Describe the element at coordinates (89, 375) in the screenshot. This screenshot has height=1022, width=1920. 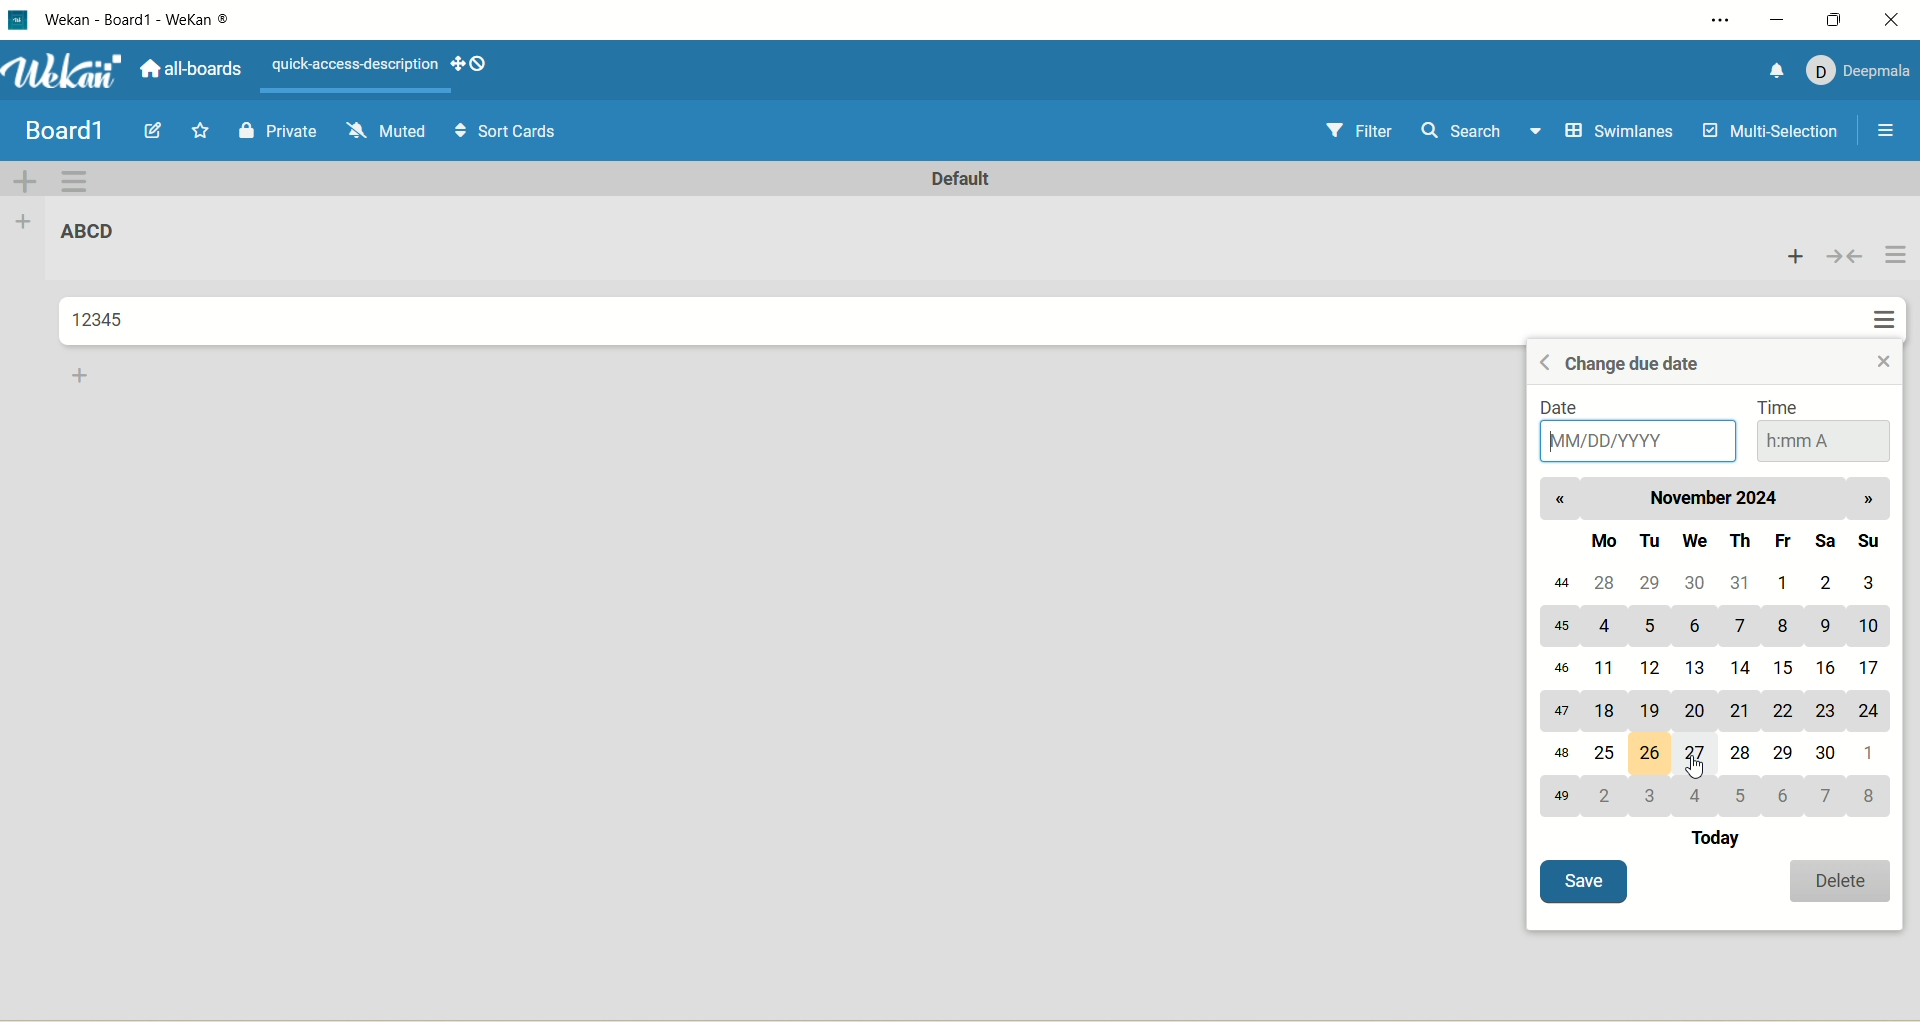
I see `add` at that location.